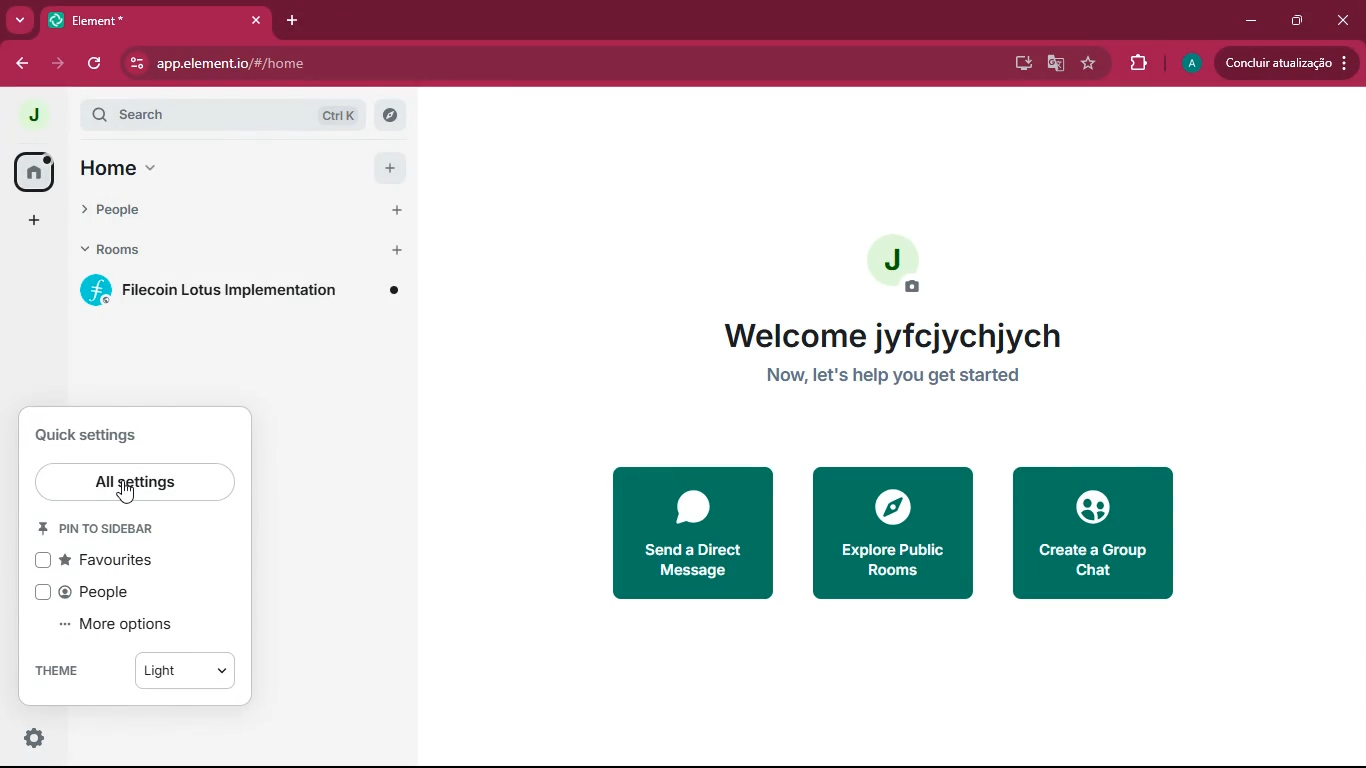 The width and height of the screenshot is (1366, 768). What do you see at coordinates (102, 528) in the screenshot?
I see `pin` at bounding box center [102, 528].